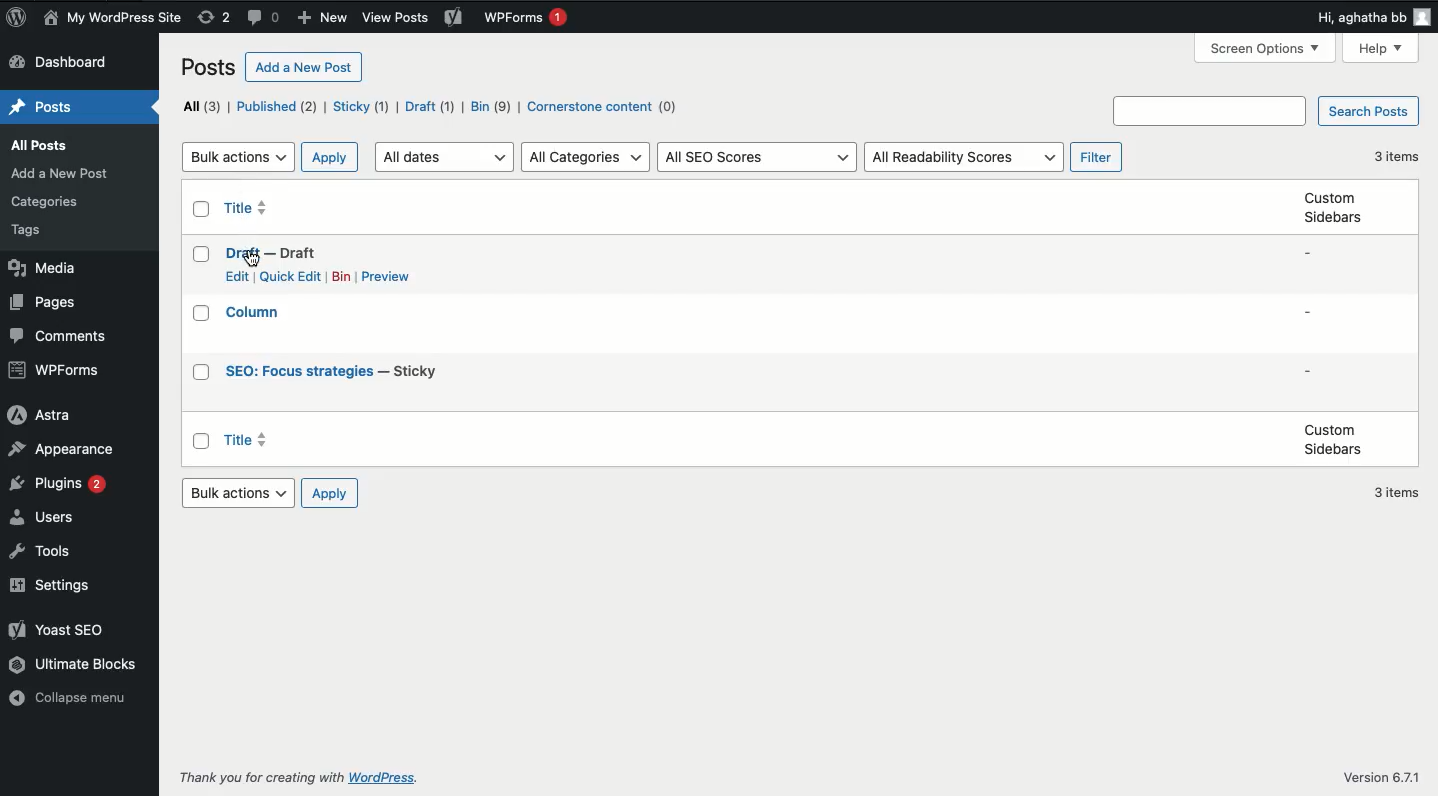 This screenshot has width=1438, height=796. What do you see at coordinates (966, 158) in the screenshot?
I see `All readability scores` at bounding box center [966, 158].